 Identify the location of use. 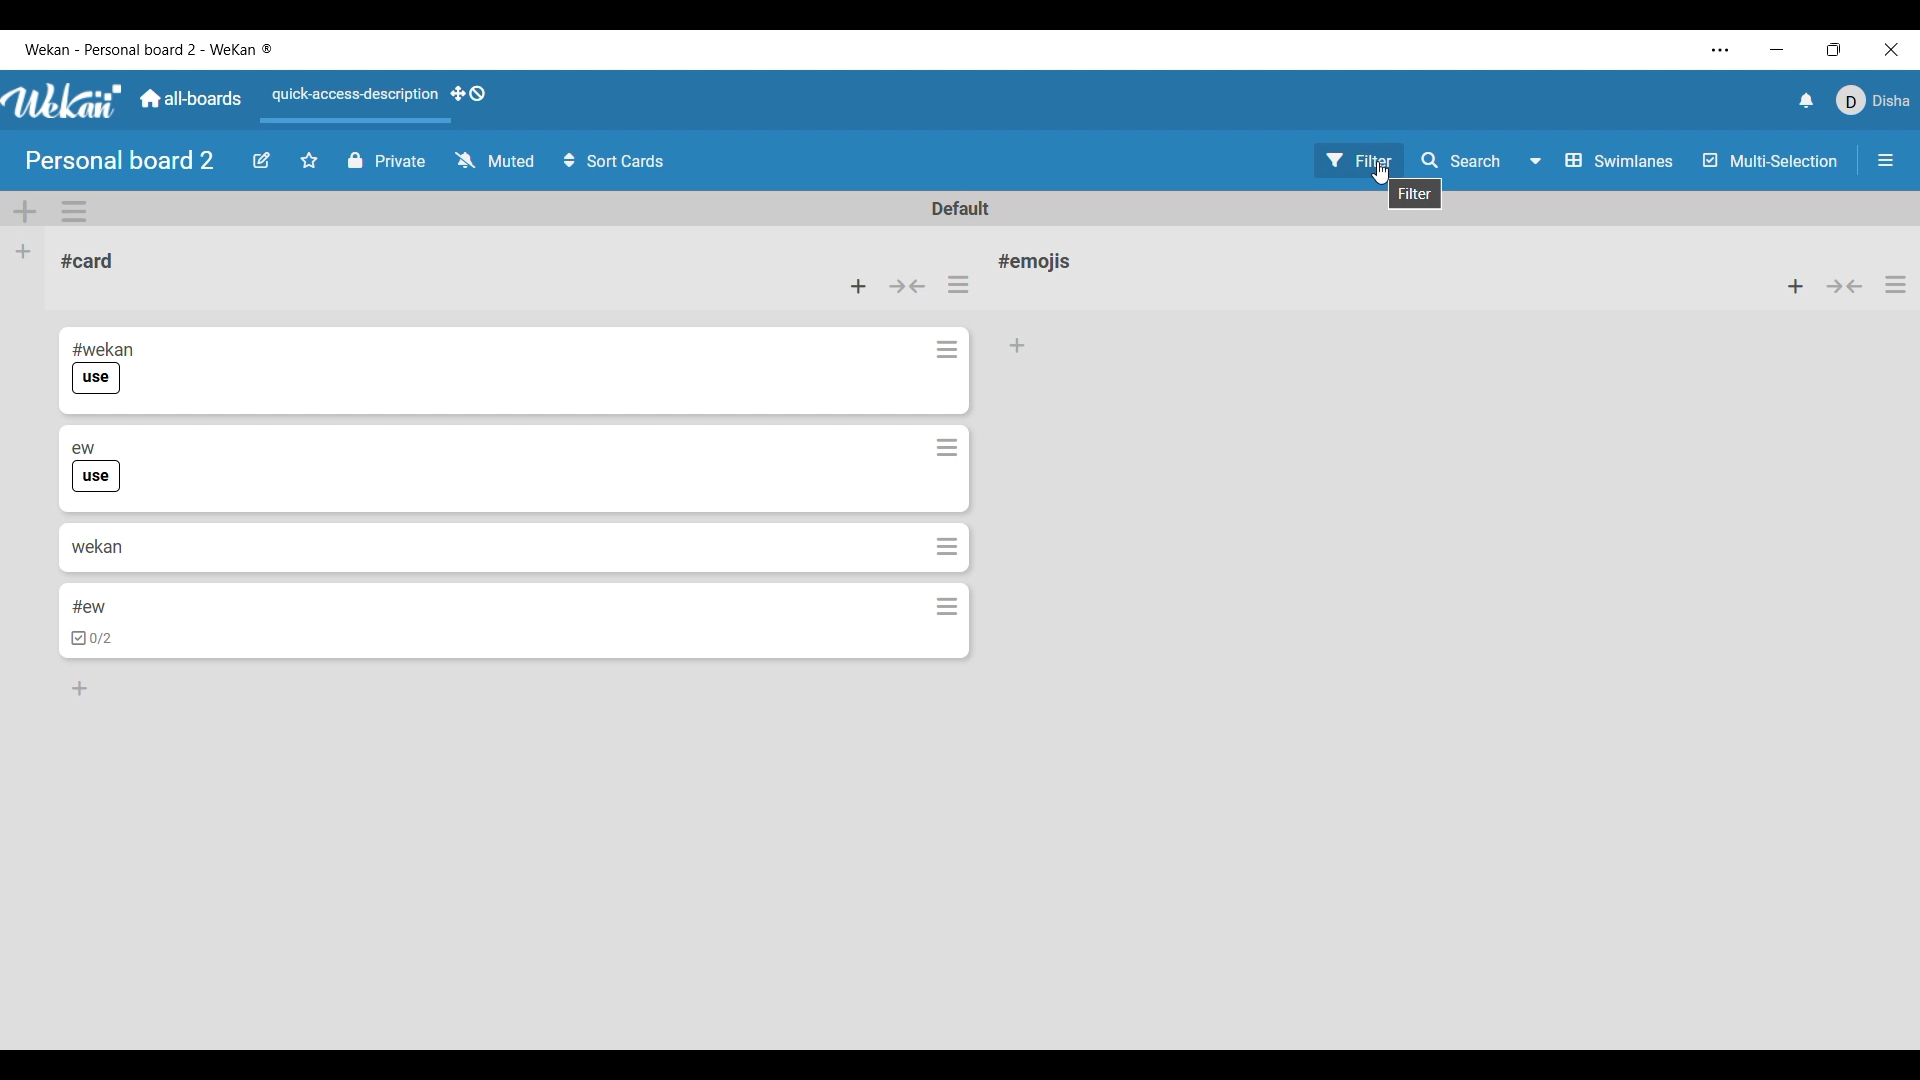
(99, 477).